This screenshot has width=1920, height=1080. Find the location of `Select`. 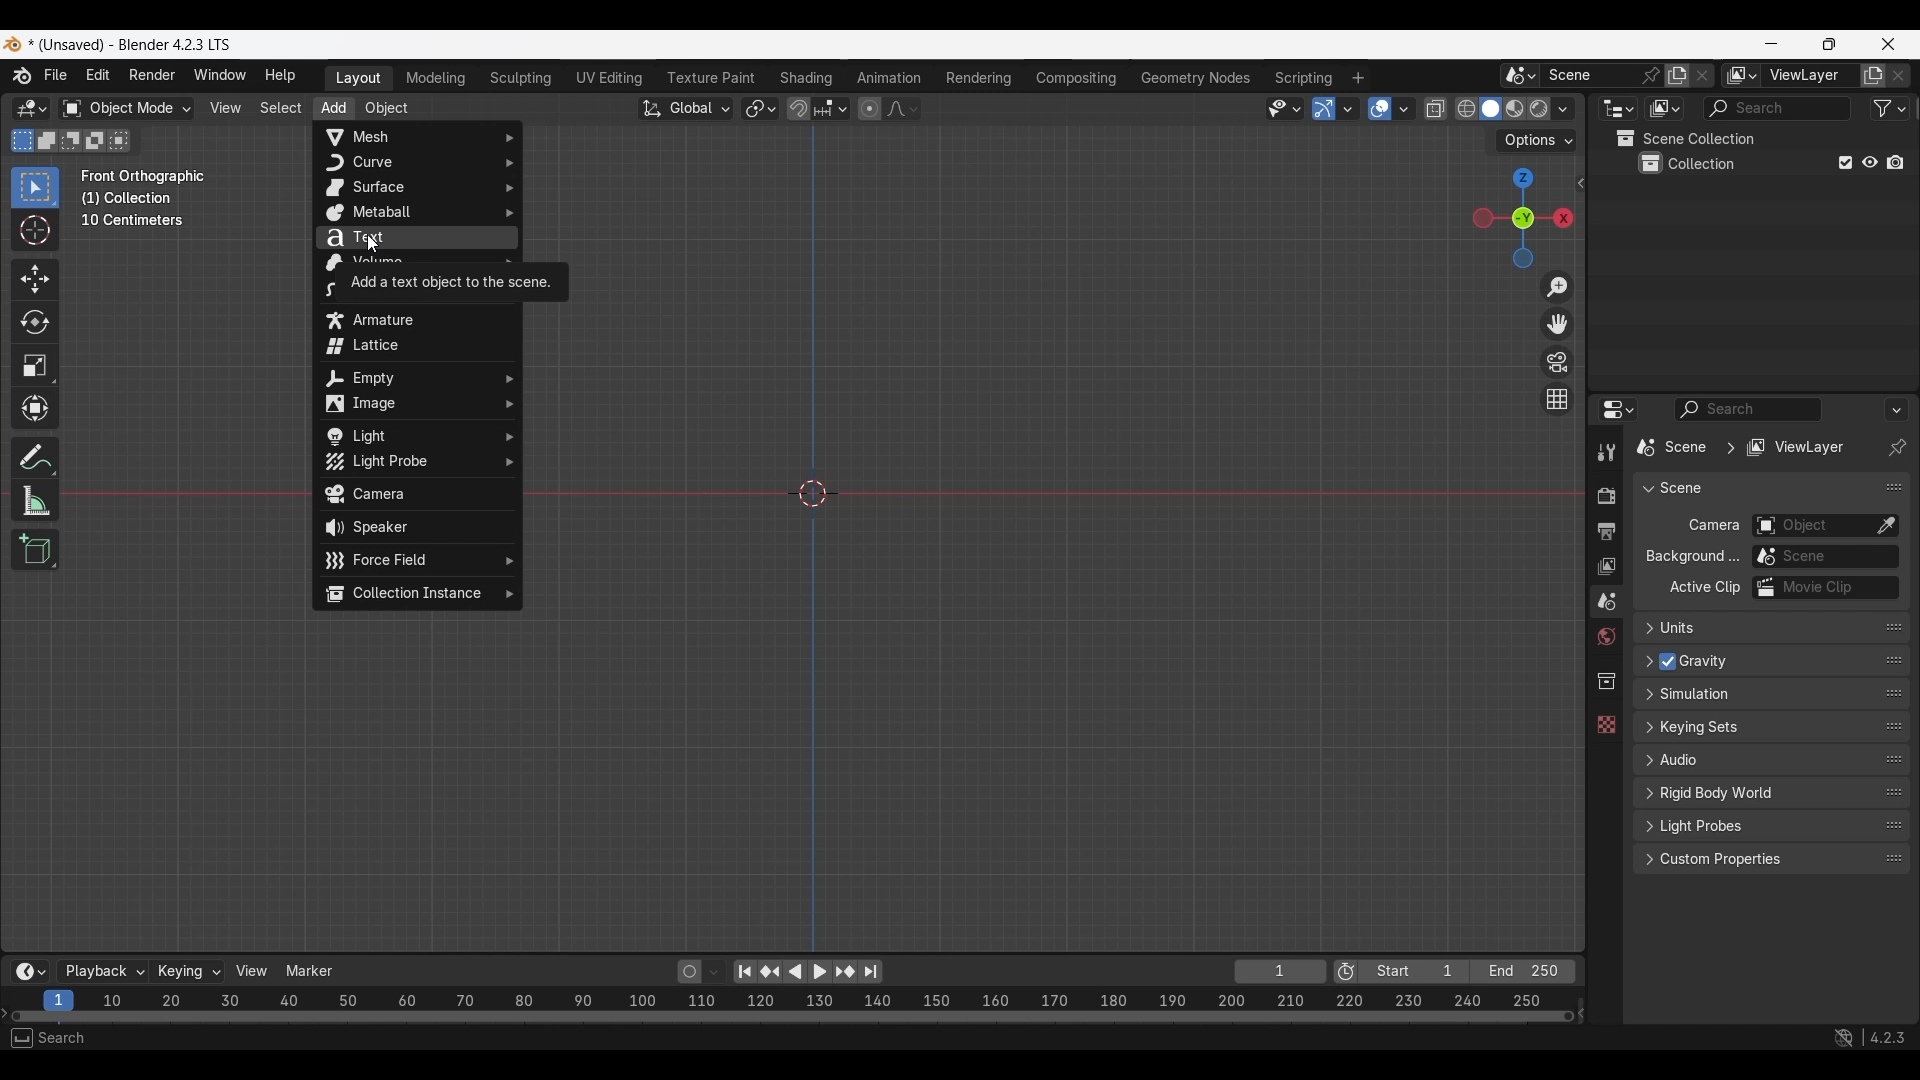

Select is located at coordinates (46, 1038).